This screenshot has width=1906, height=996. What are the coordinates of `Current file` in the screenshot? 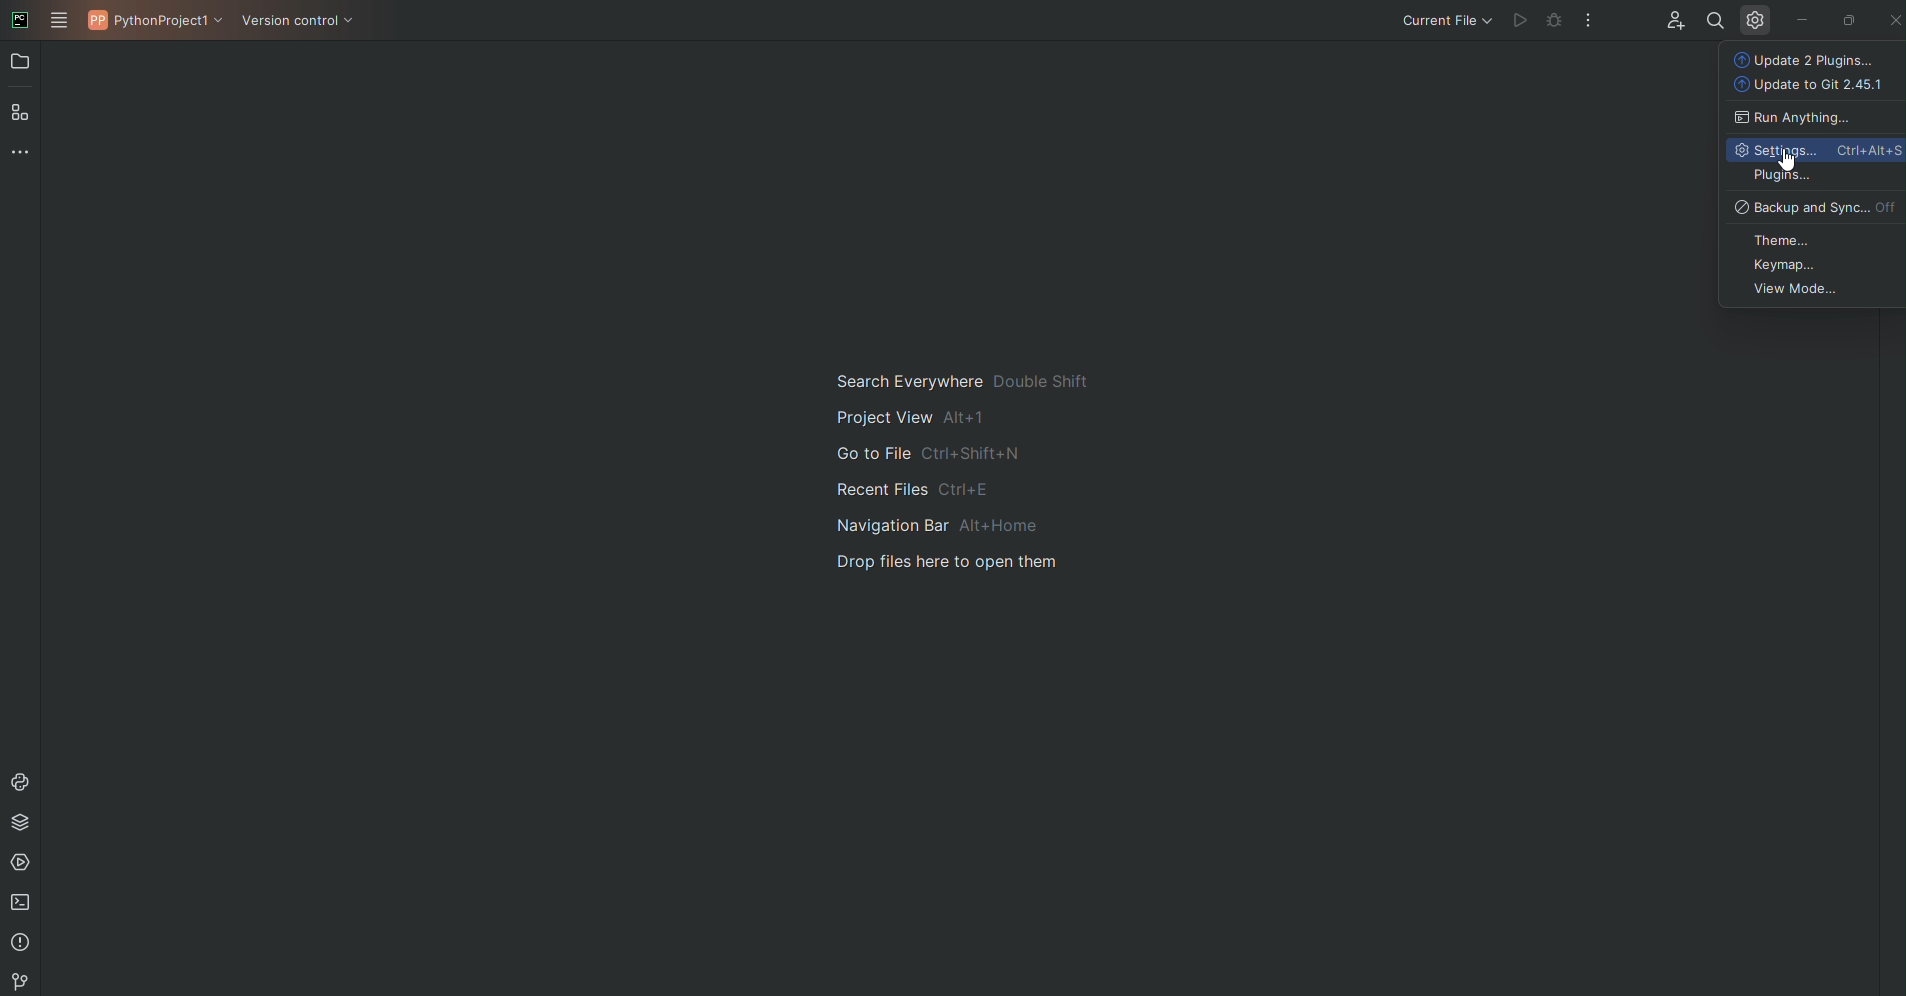 It's located at (1444, 21).